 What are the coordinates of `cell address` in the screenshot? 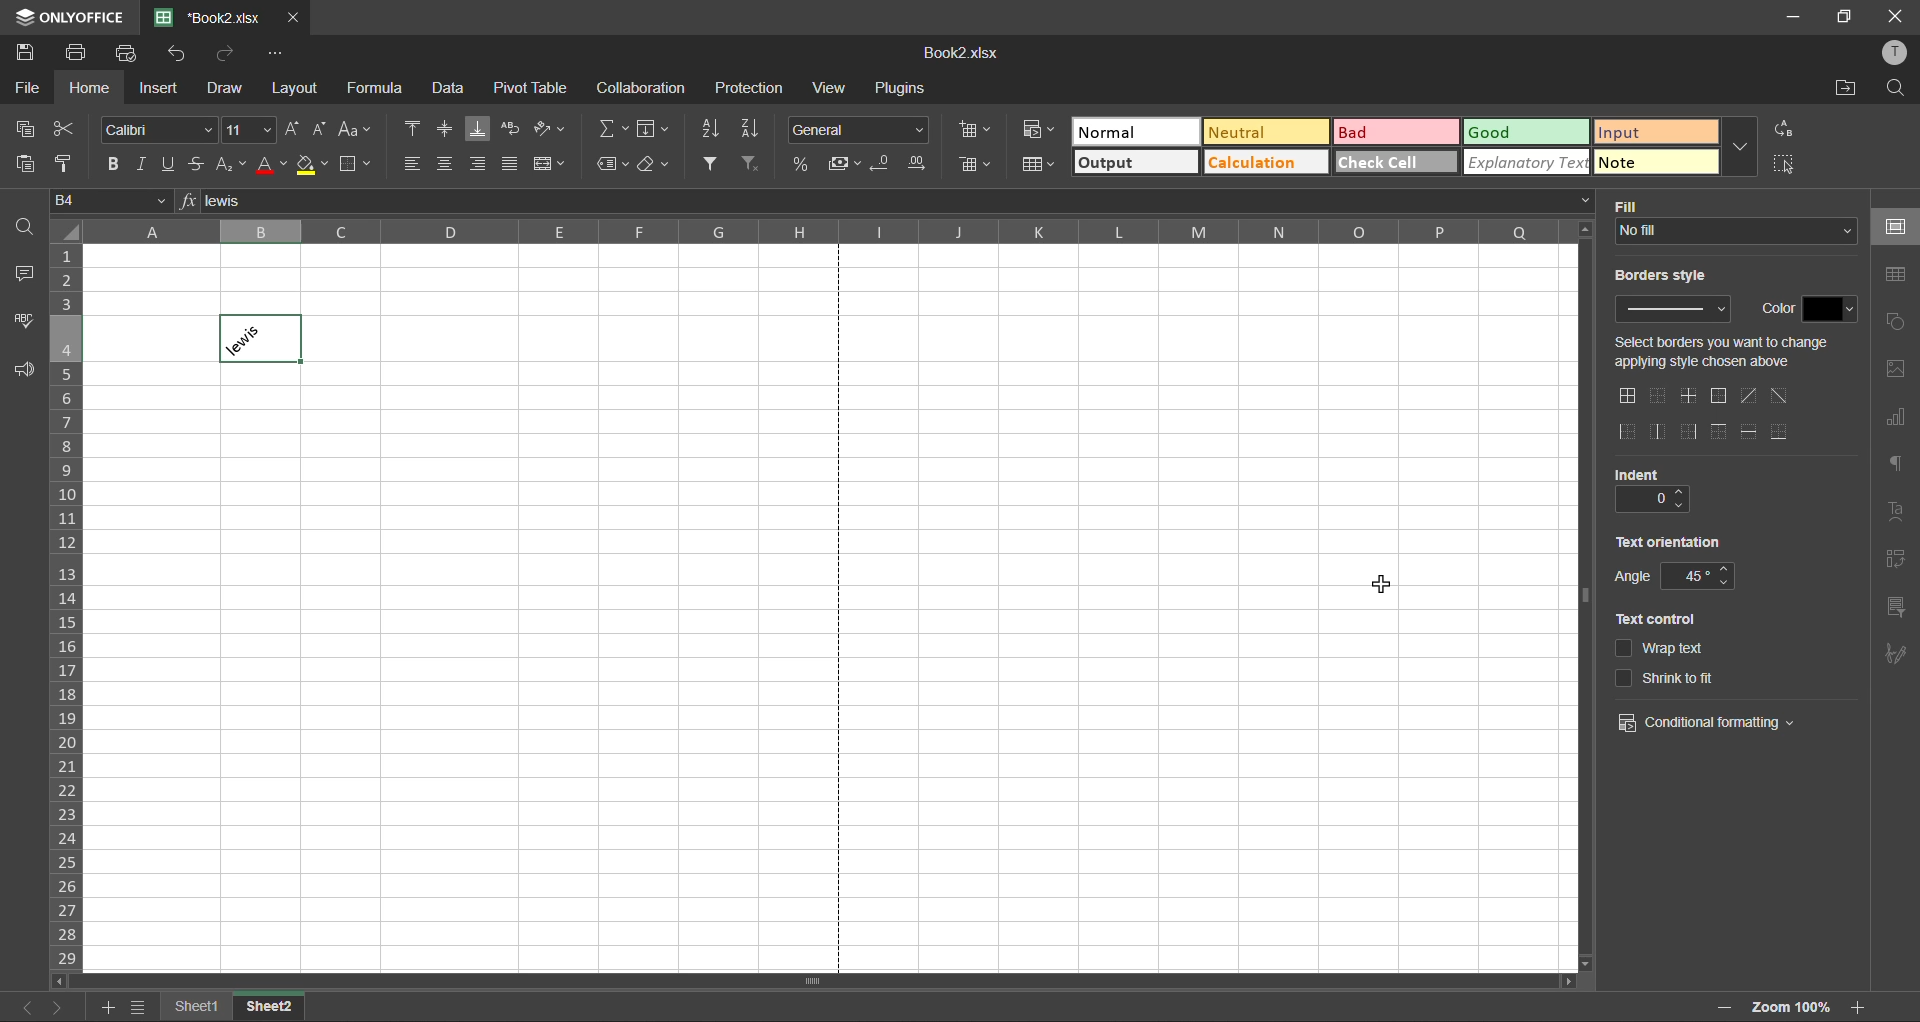 It's located at (111, 202).